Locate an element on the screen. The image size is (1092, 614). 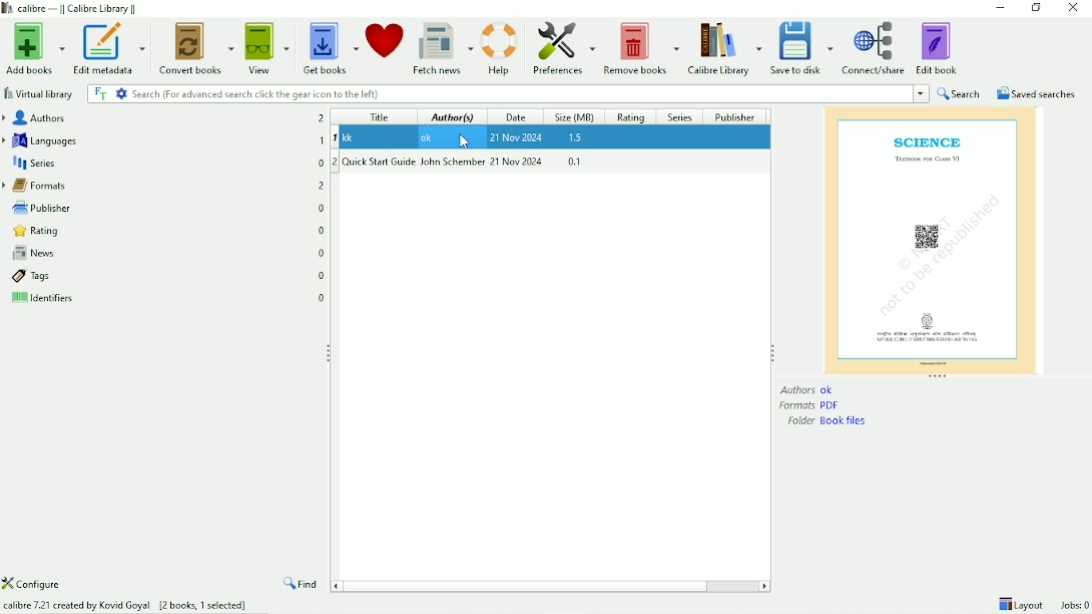
Add books is located at coordinates (33, 50).